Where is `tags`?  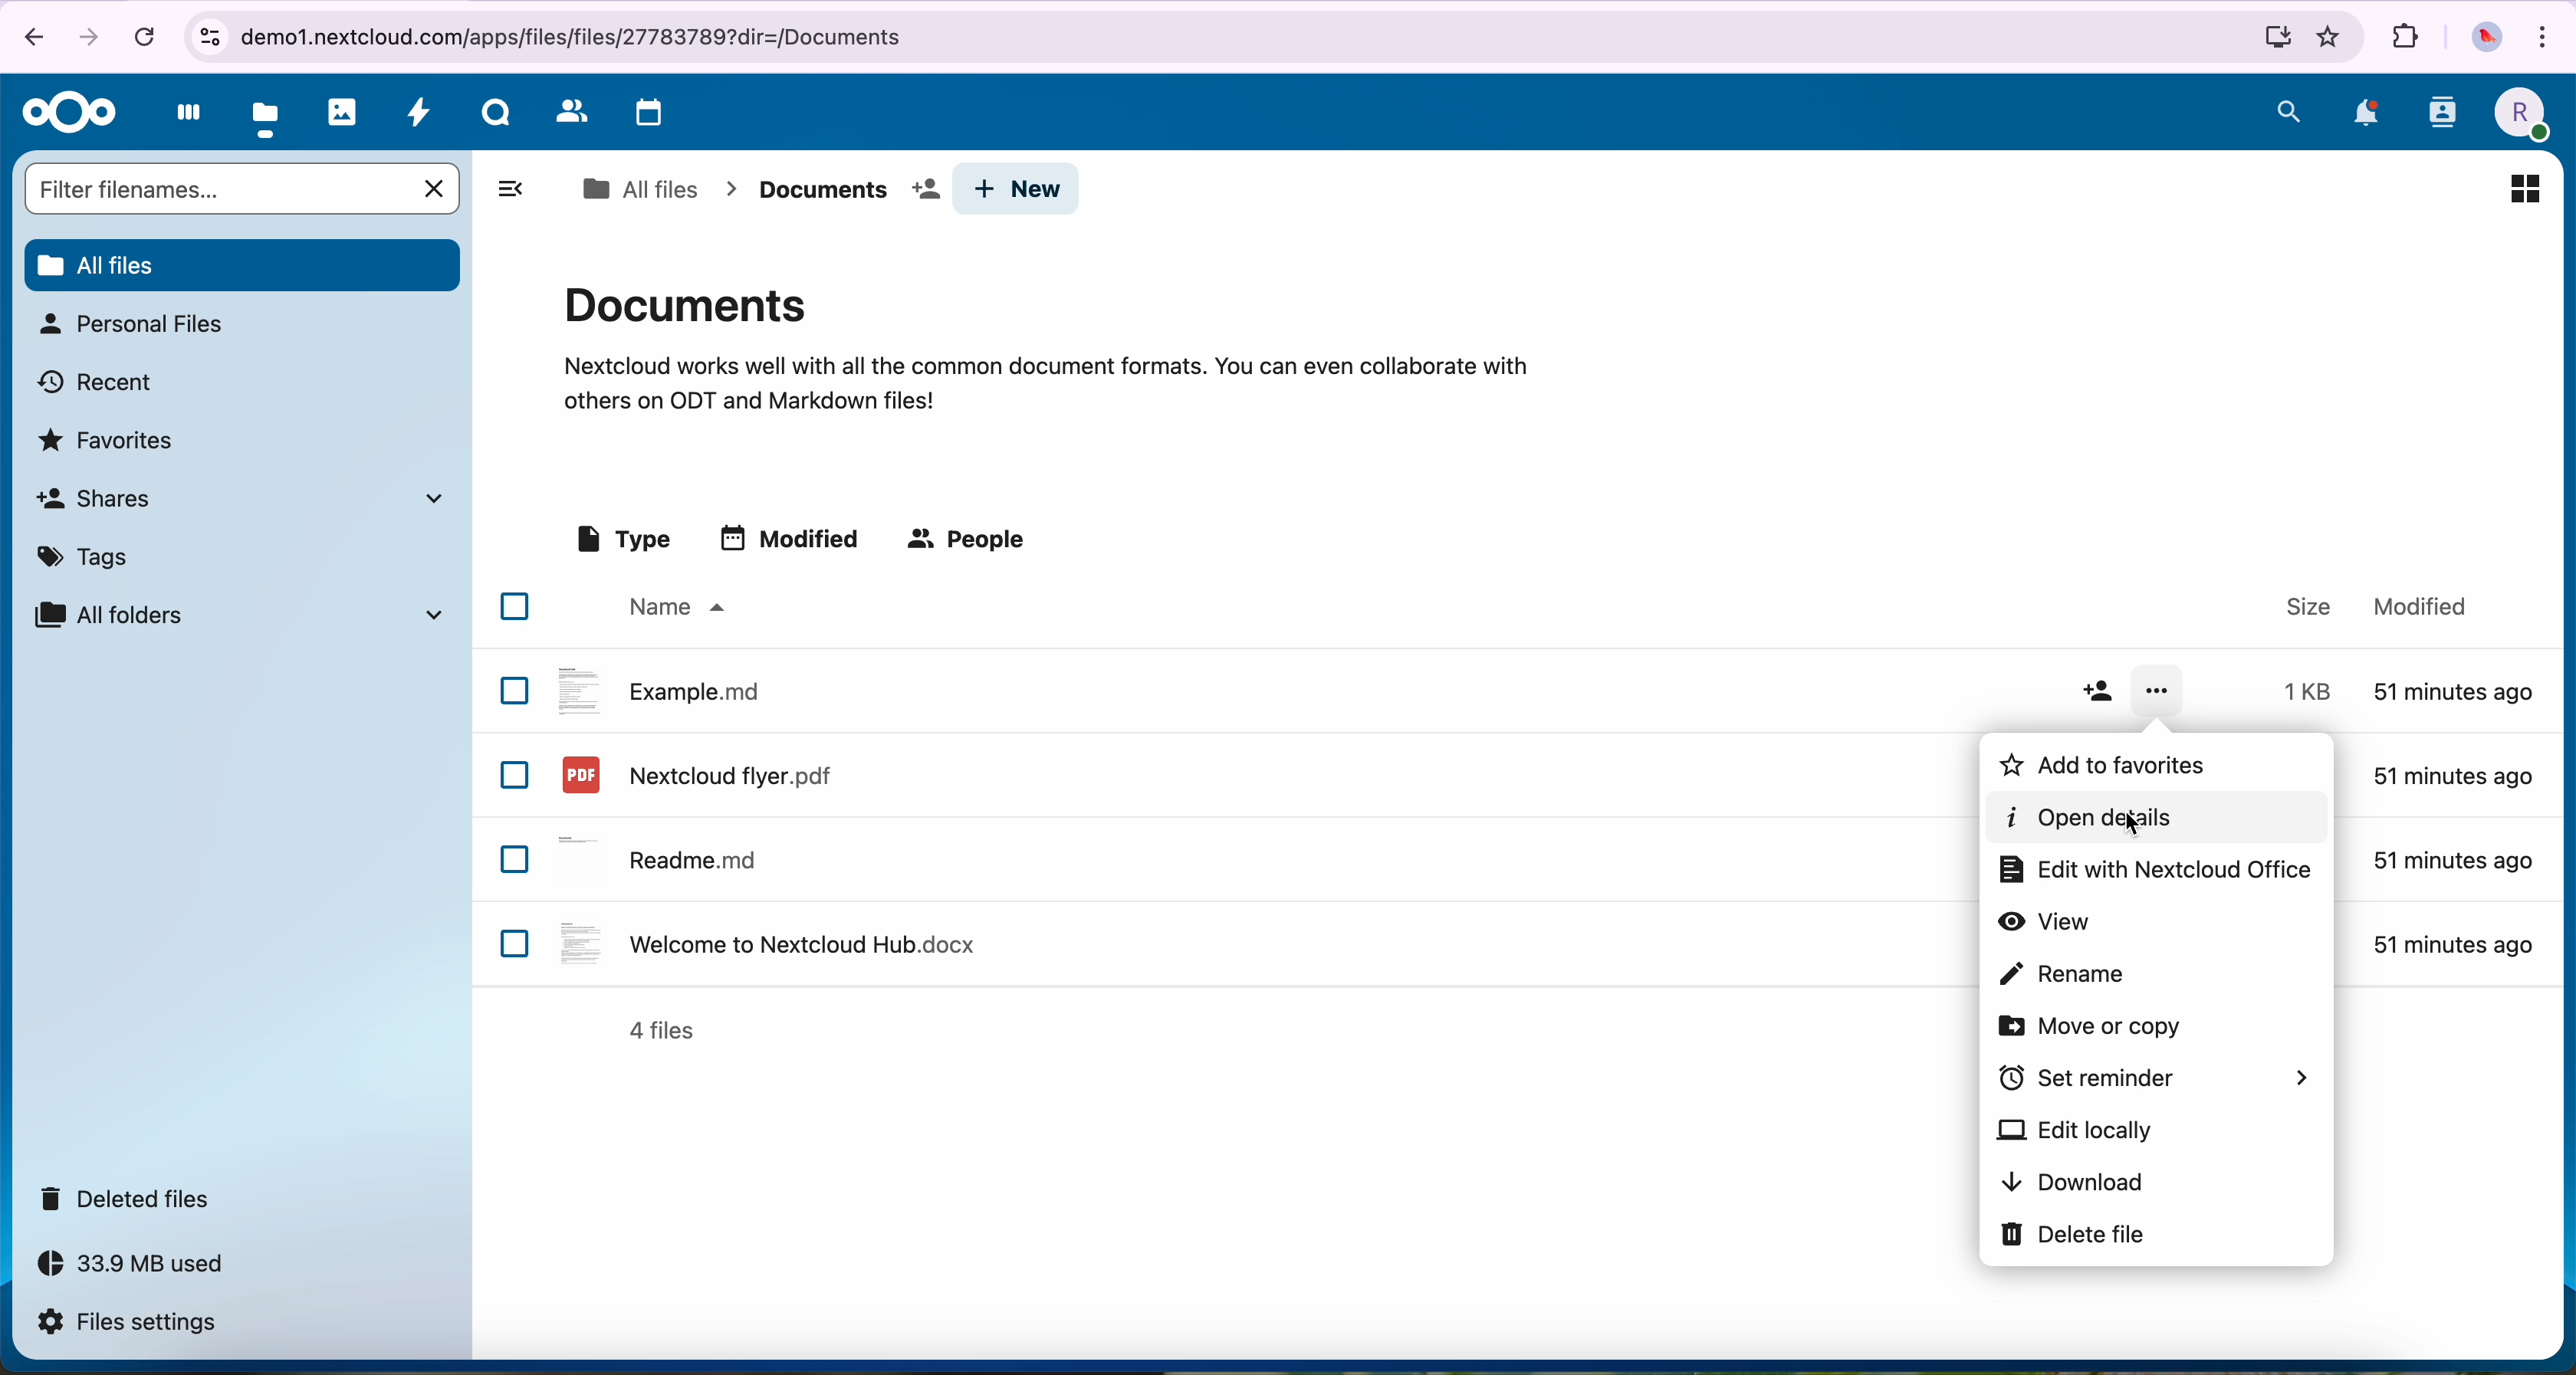 tags is located at coordinates (90, 553).